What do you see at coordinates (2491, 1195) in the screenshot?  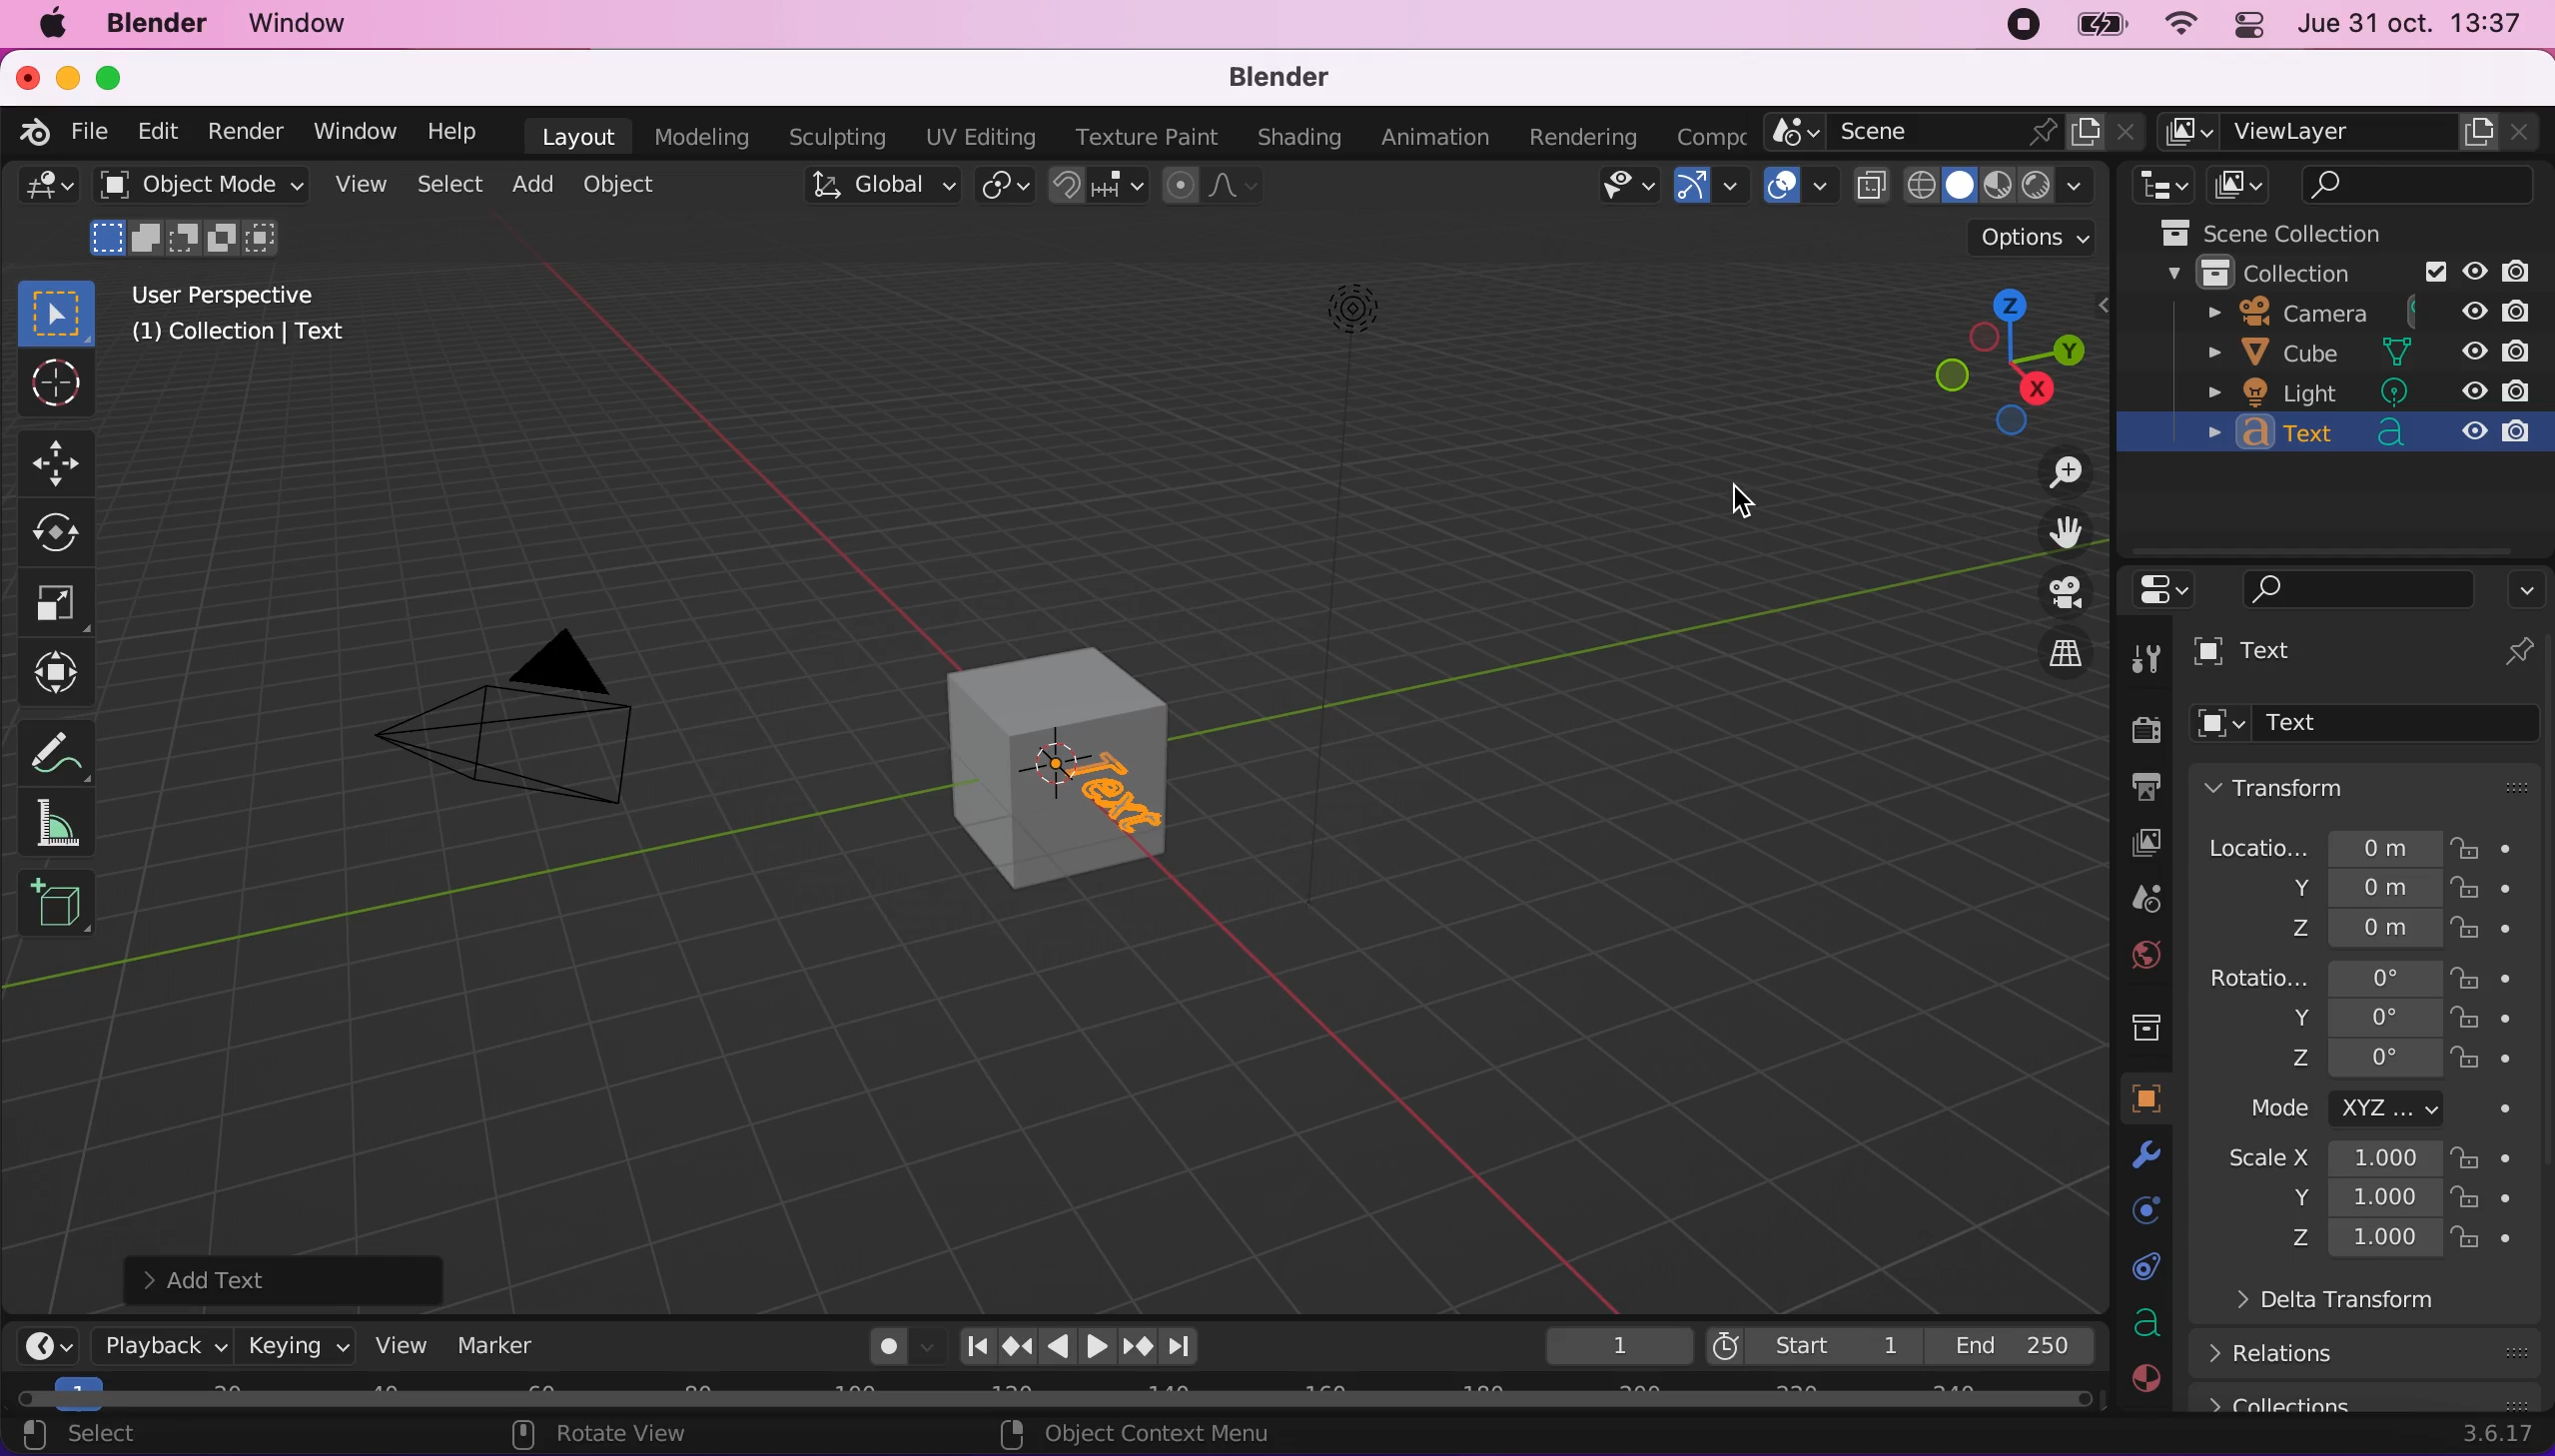 I see `lock button` at bounding box center [2491, 1195].